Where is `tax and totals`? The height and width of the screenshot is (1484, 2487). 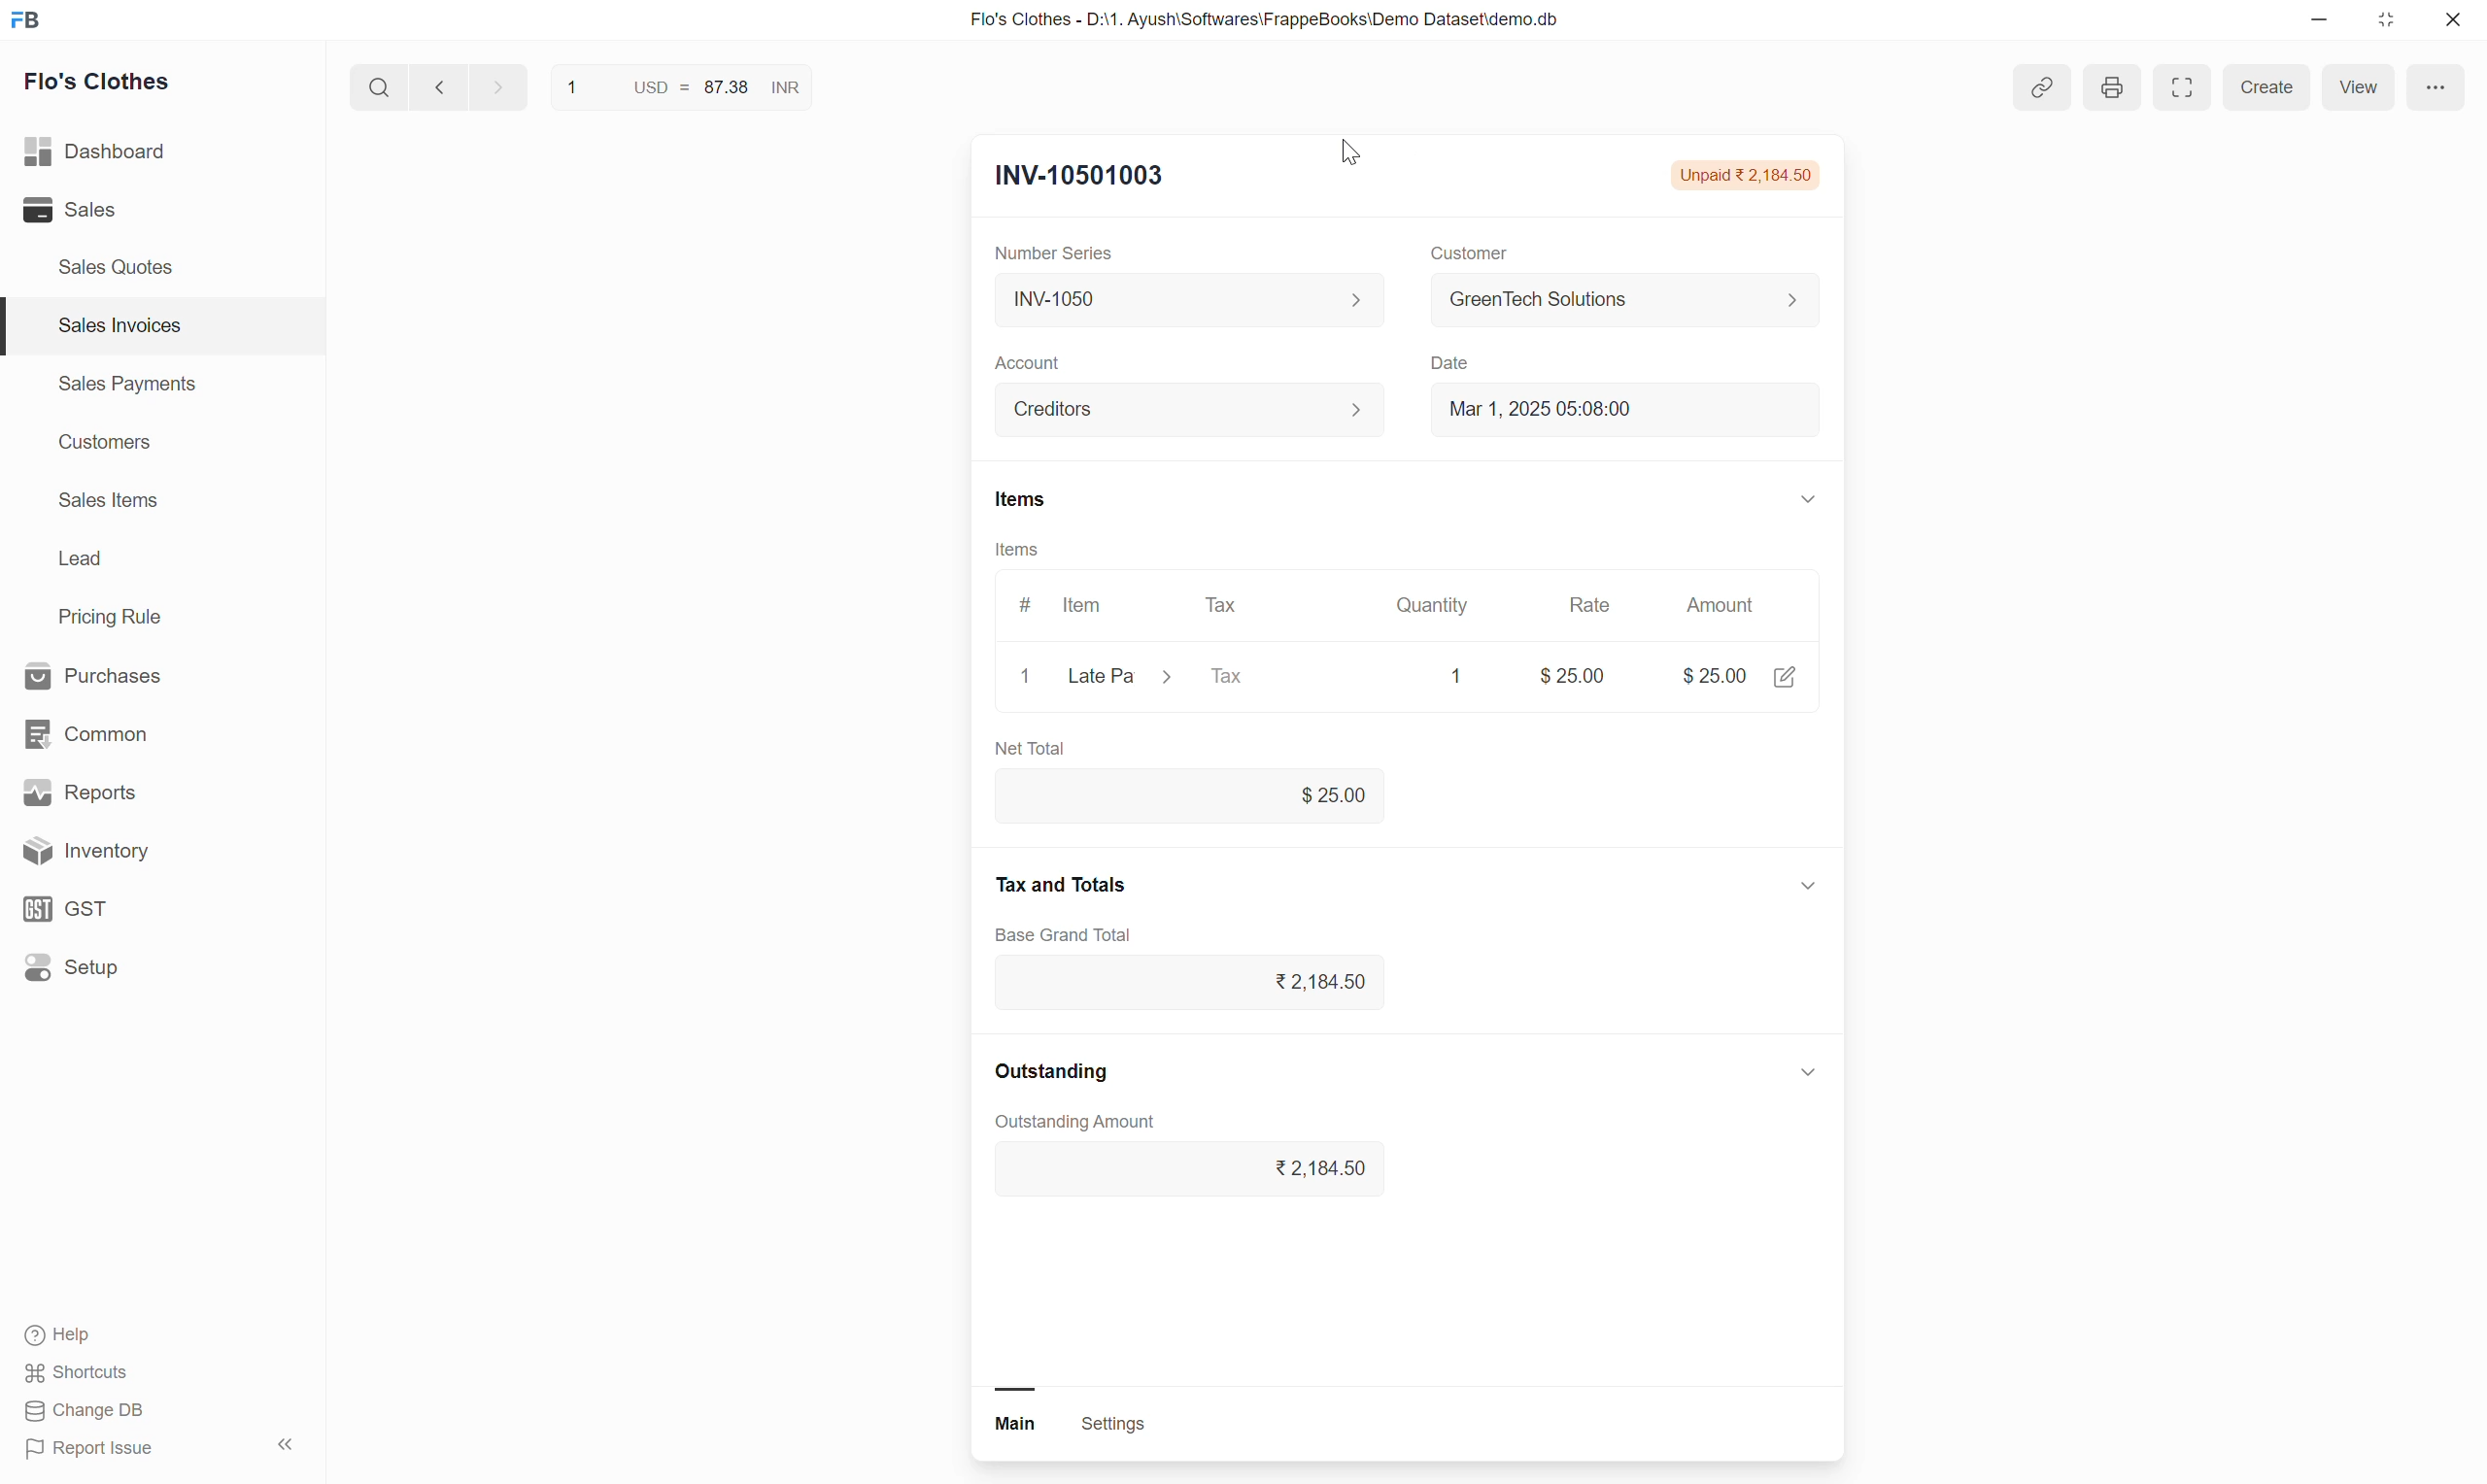 tax and totals is located at coordinates (1075, 881).